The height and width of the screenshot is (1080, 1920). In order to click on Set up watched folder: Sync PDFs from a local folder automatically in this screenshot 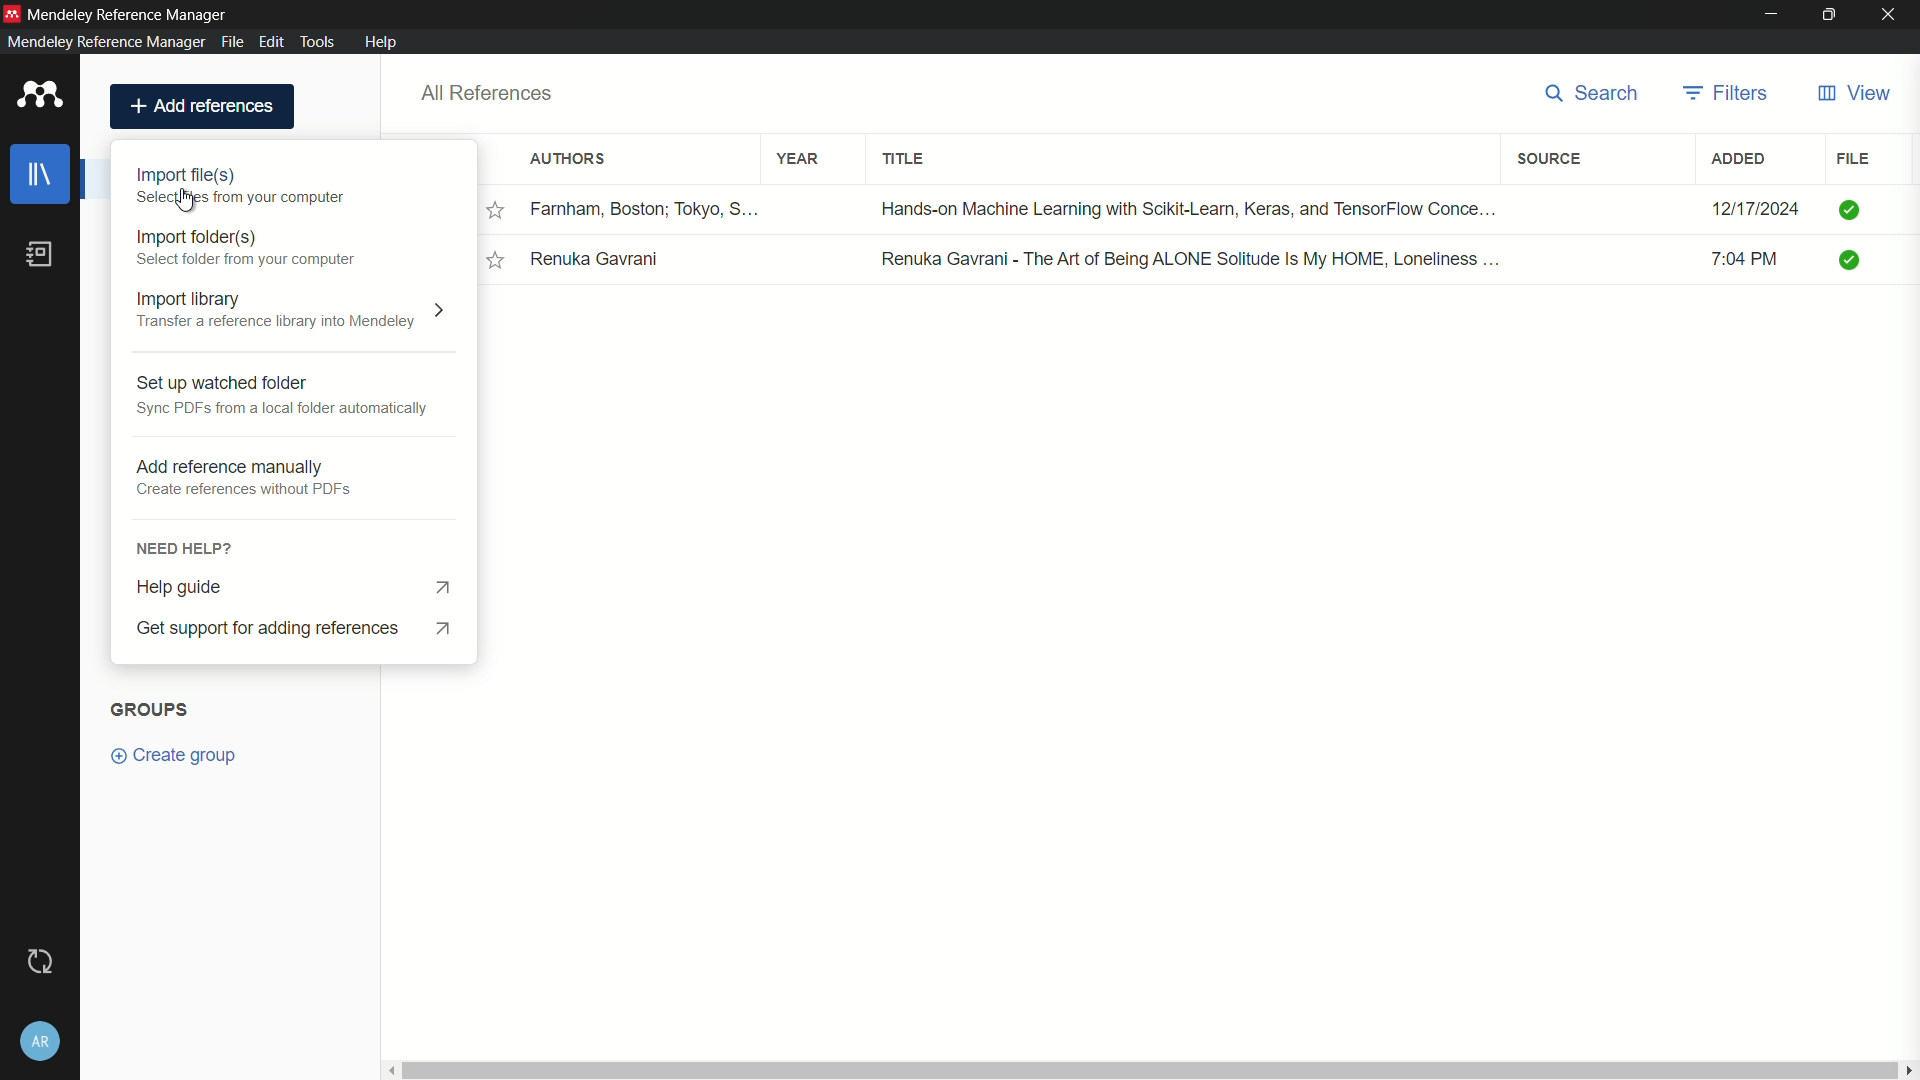, I will do `click(282, 396)`.